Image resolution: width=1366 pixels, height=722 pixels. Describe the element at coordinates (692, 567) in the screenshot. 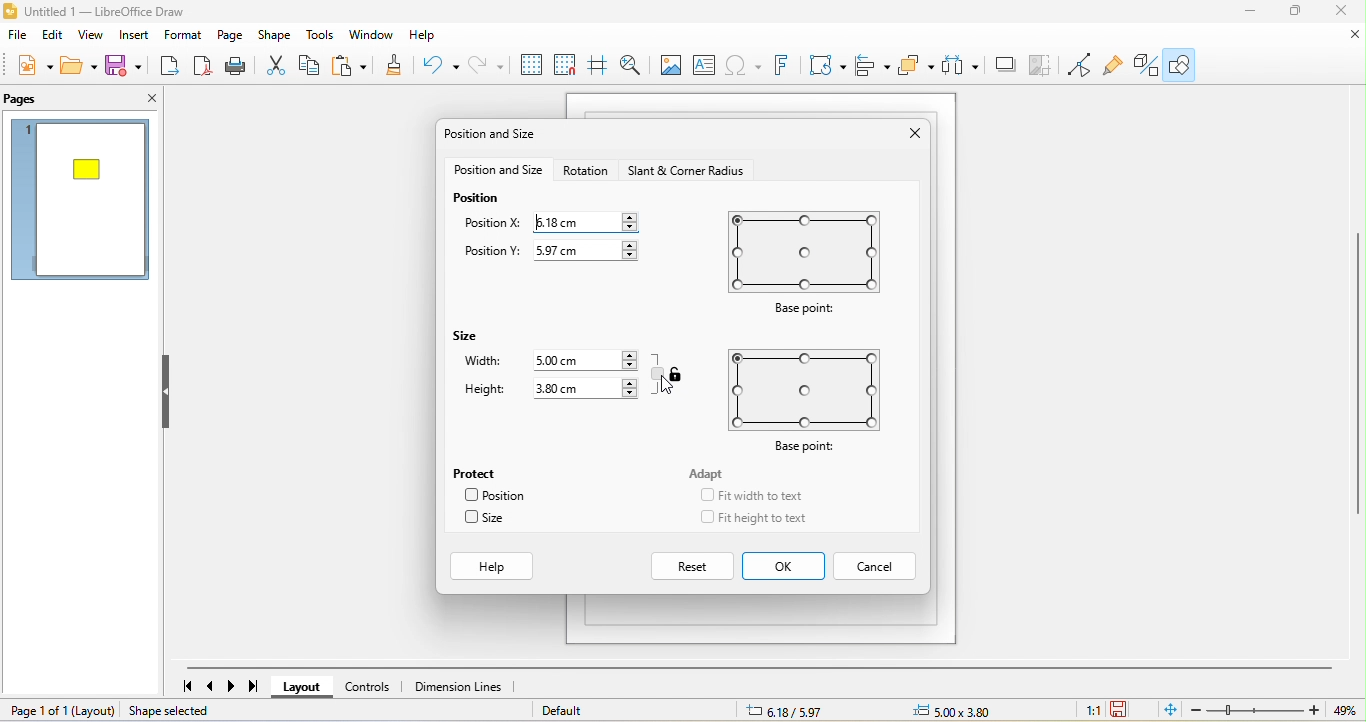

I see `reset` at that location.